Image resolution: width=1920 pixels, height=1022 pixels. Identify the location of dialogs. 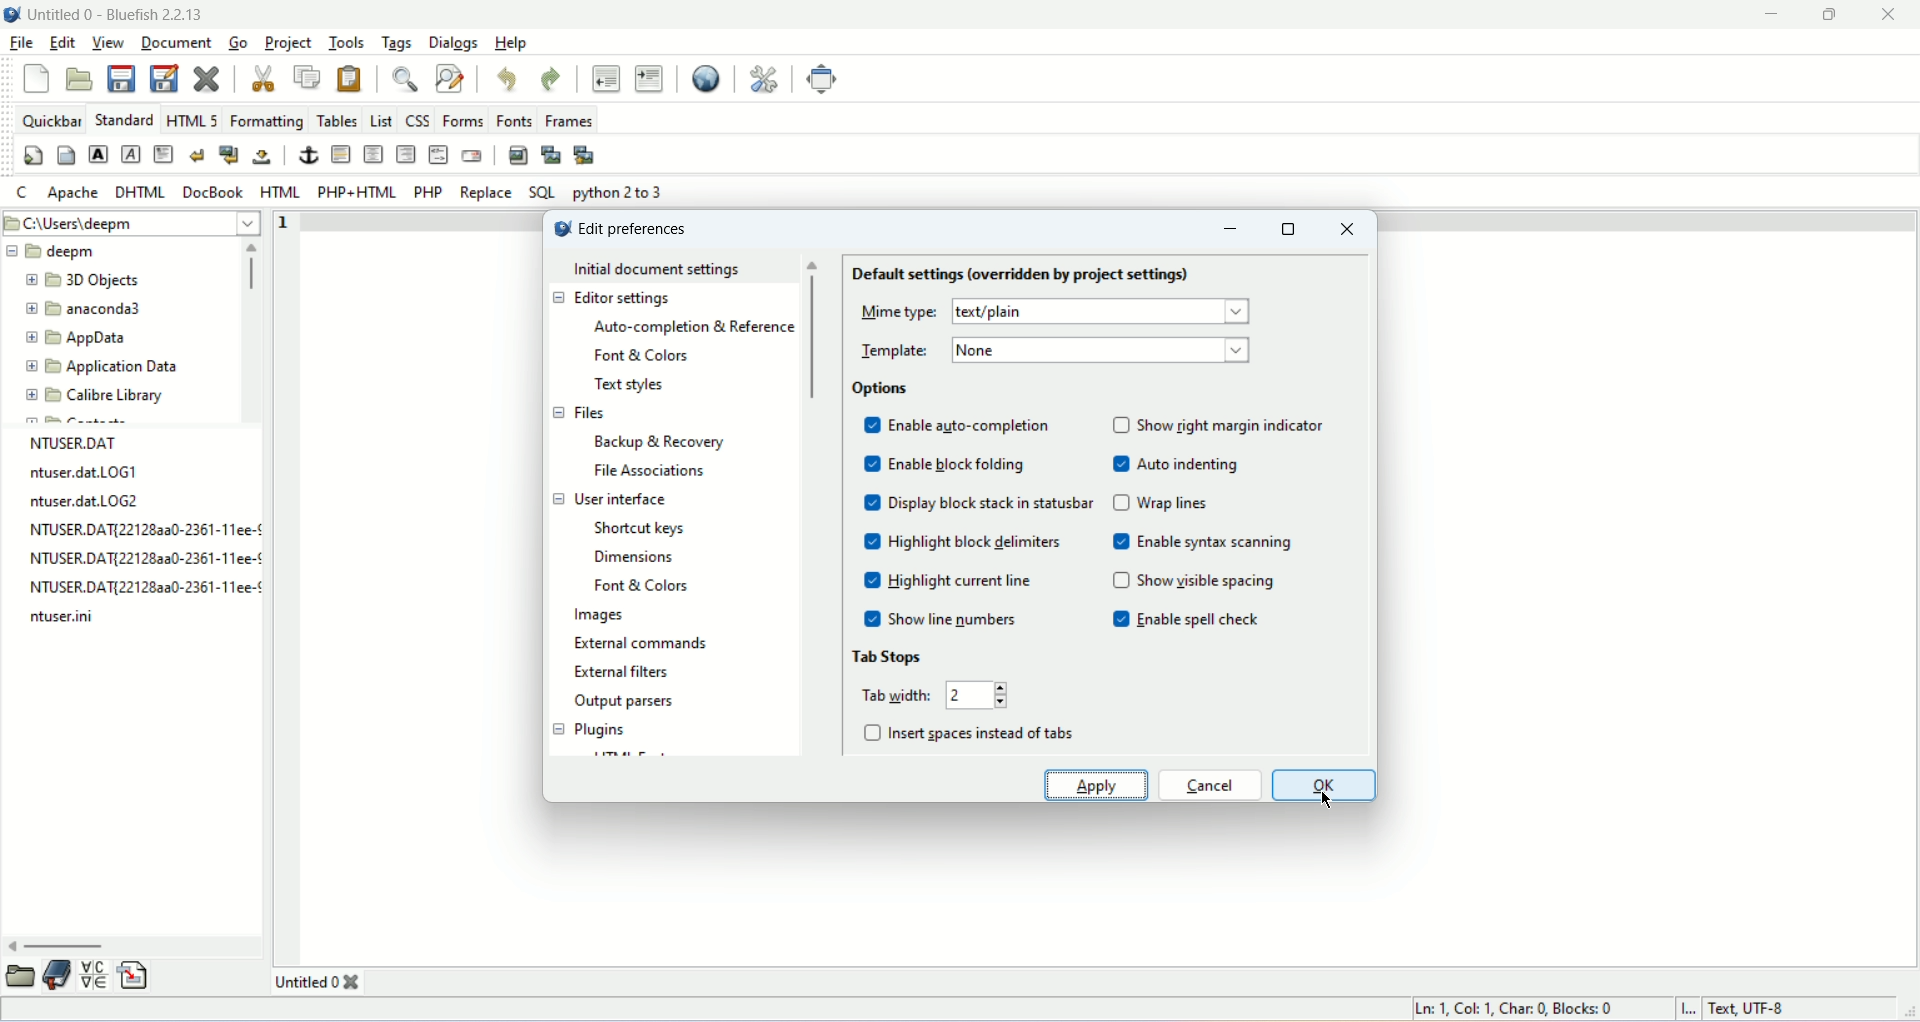
(455, 42).